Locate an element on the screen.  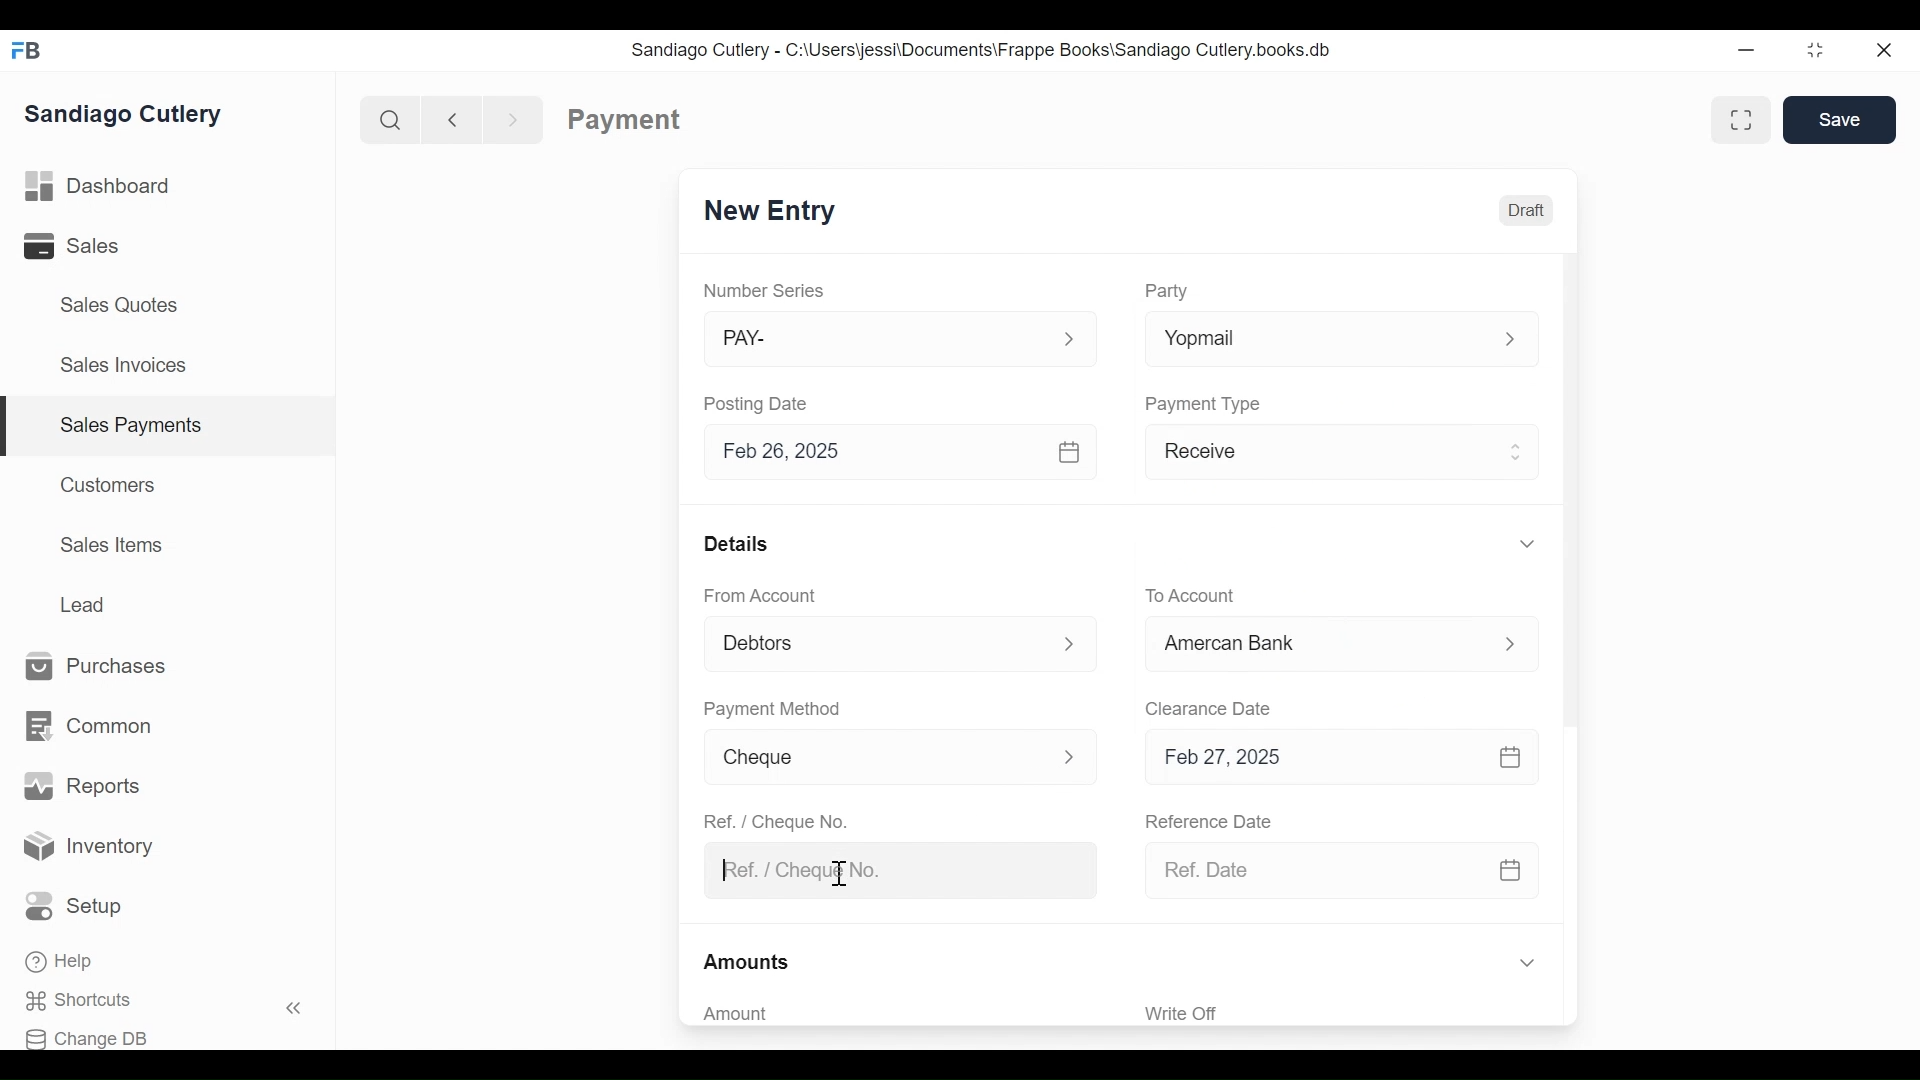
Expand is located at coordinates (1514, 645).